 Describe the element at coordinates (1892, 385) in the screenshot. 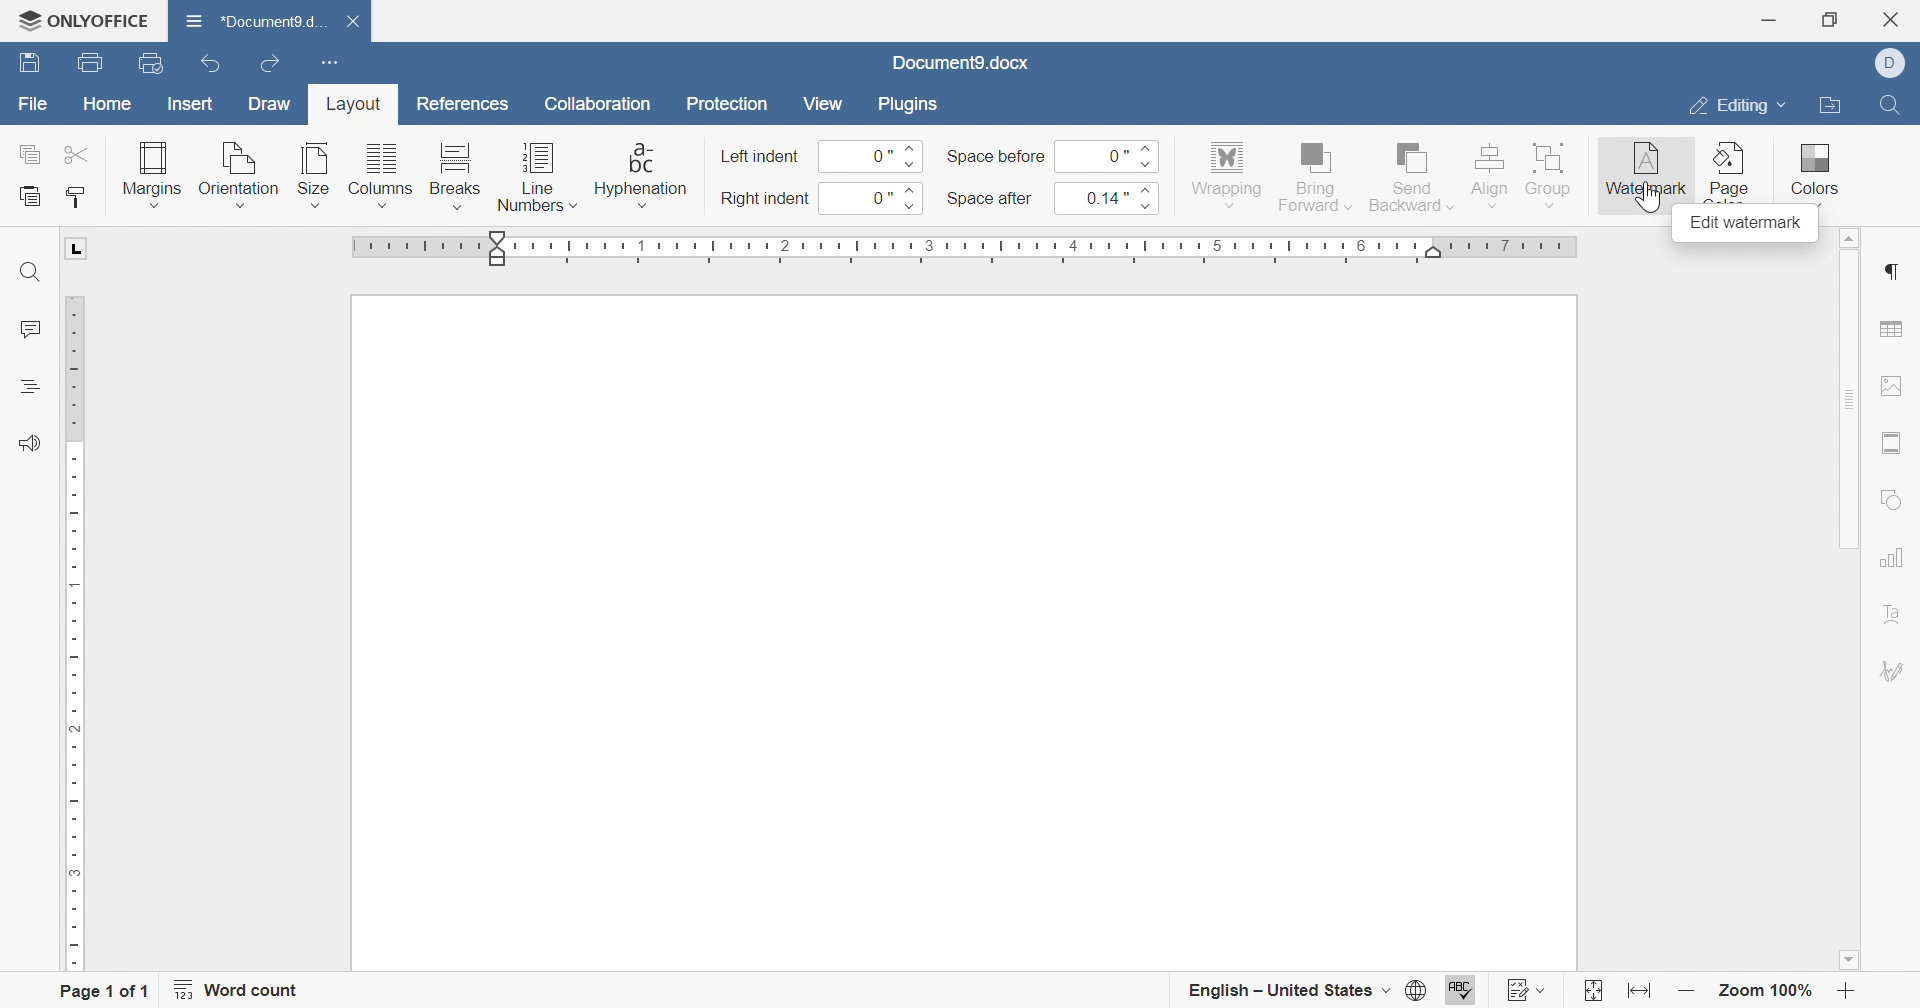

I see `image settings` at that location.